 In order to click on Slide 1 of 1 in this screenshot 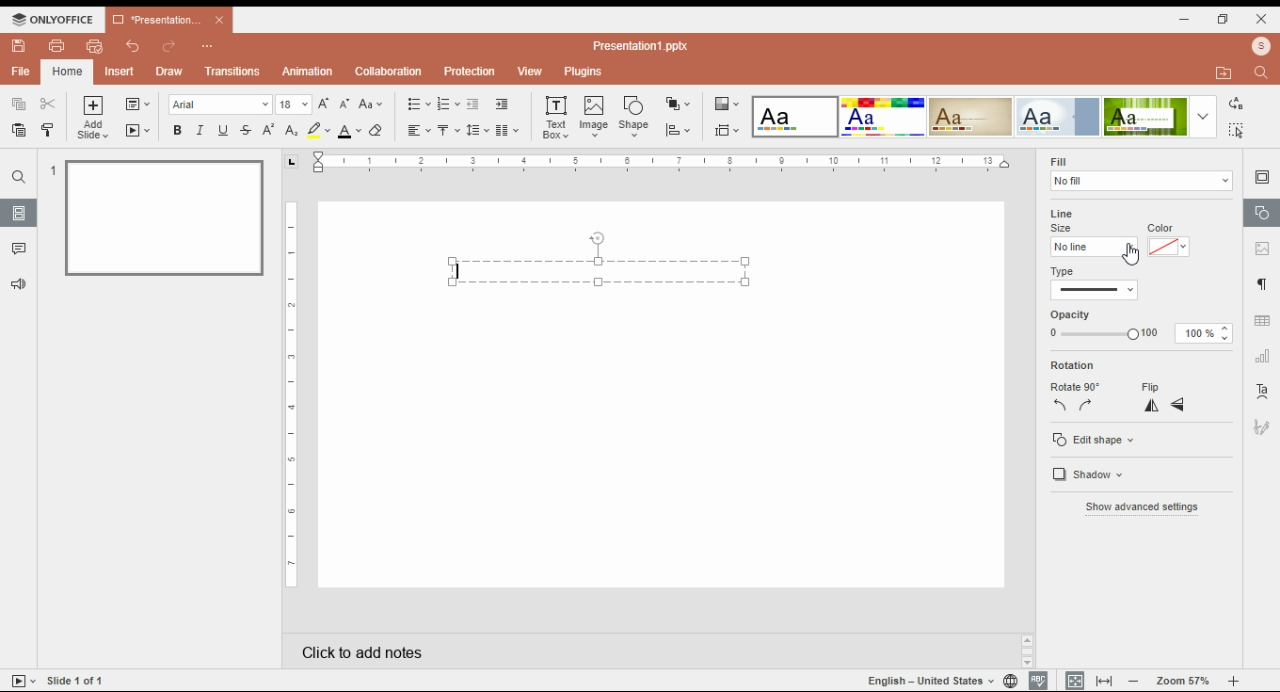, I will do `click(76, 680)`.